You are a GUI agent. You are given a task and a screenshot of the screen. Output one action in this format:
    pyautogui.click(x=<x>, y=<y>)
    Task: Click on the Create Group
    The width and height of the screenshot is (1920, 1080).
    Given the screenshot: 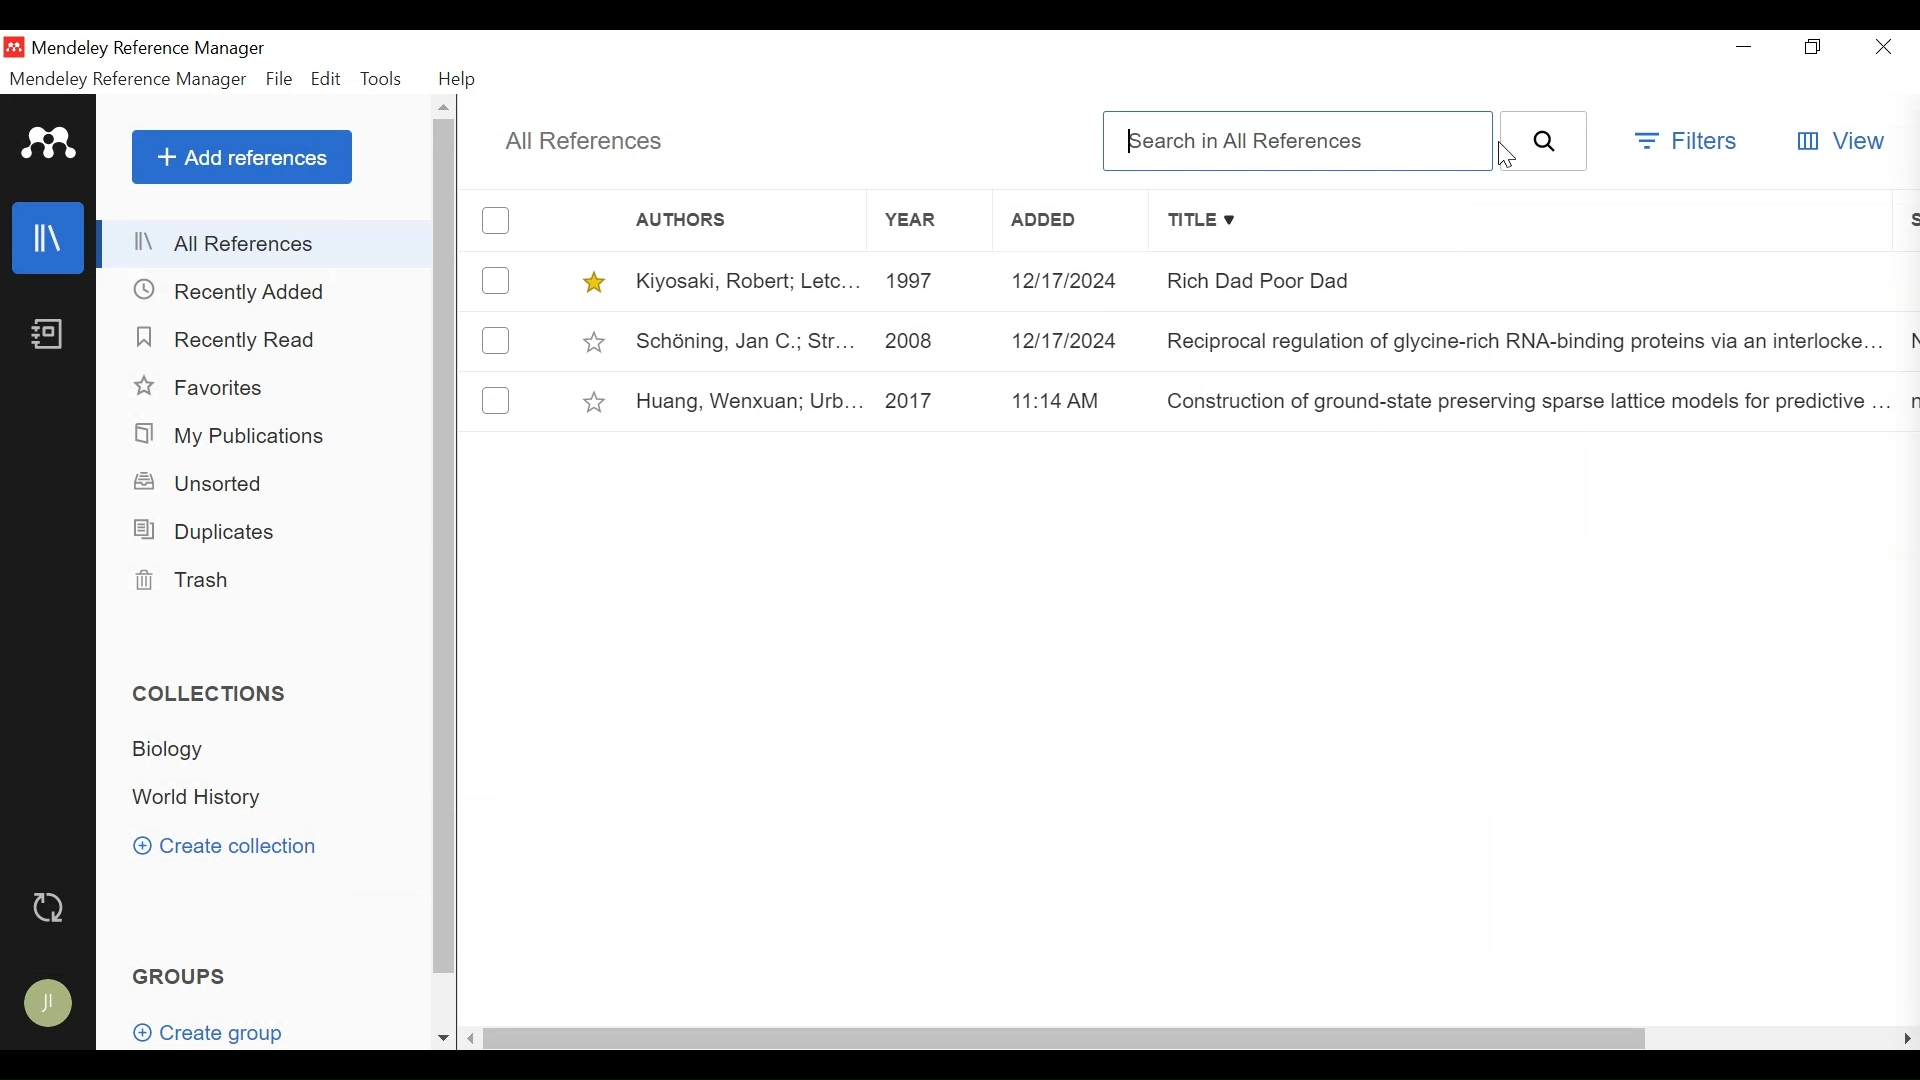 What is the action you would take?
    pyautogui.click(x=206, y=1026)
    